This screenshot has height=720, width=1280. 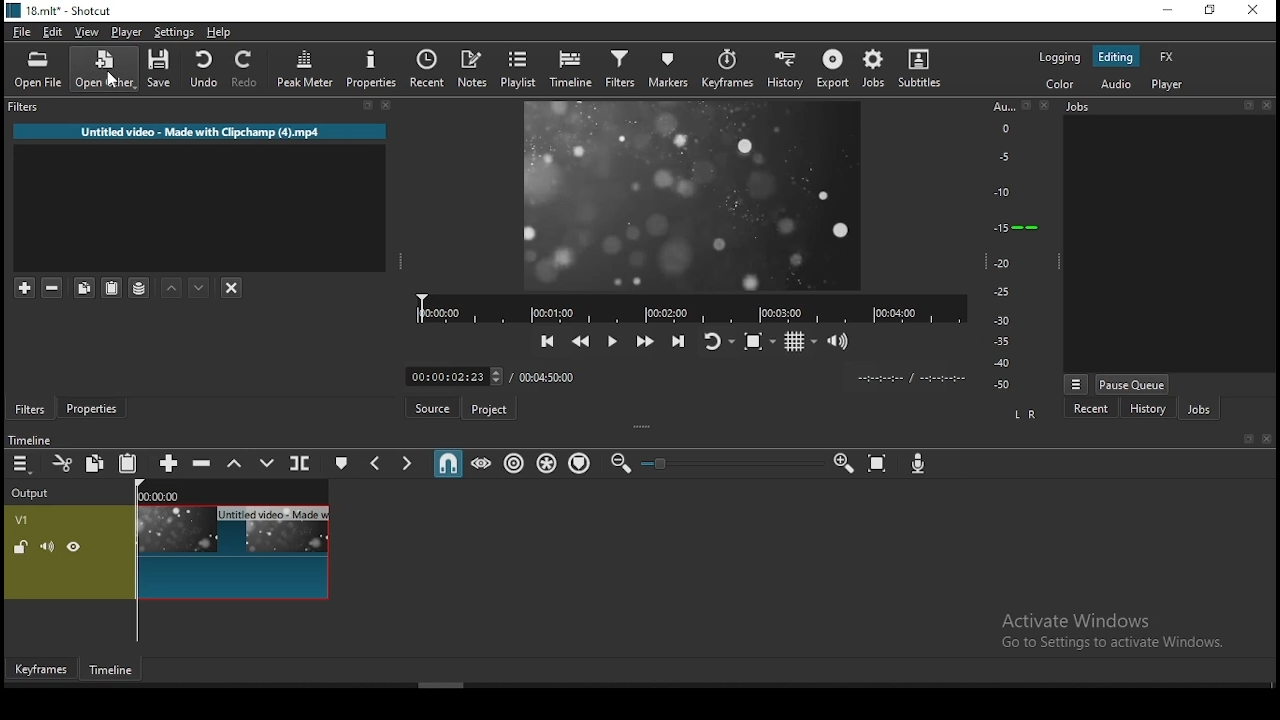 What do you see at coordinates (547, 376) in the screenshot?
I see `track timer` at bounding box center [547, 376].